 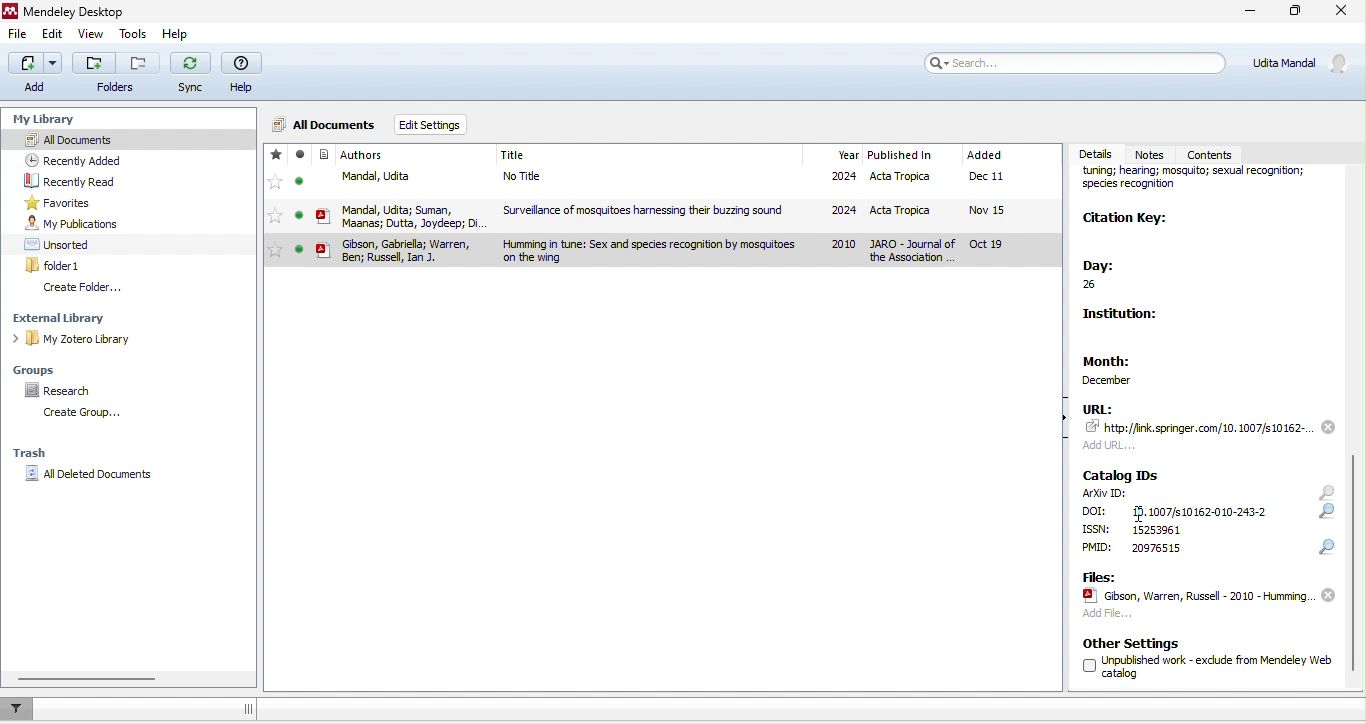 What do you see at coordinates (1295, 14) in the screenshot?
I see `maximize` at bounding box center [1295, 14].